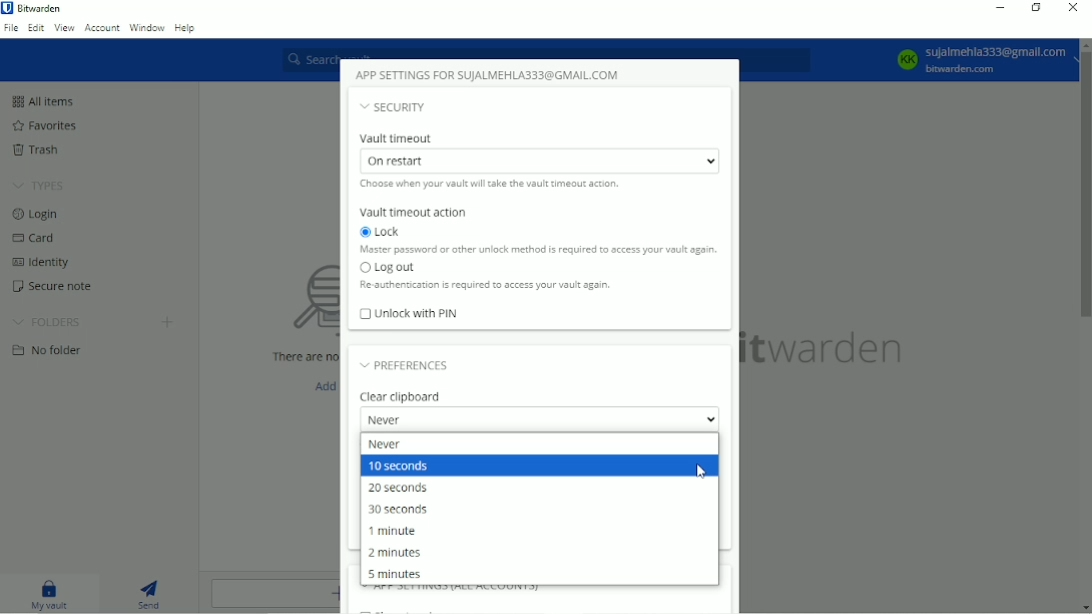 The image size is (1092, 614). What do you see at coordinates (63, 286) in the screenshot?
I see `Secure note.` at bounding box center [63, 286].